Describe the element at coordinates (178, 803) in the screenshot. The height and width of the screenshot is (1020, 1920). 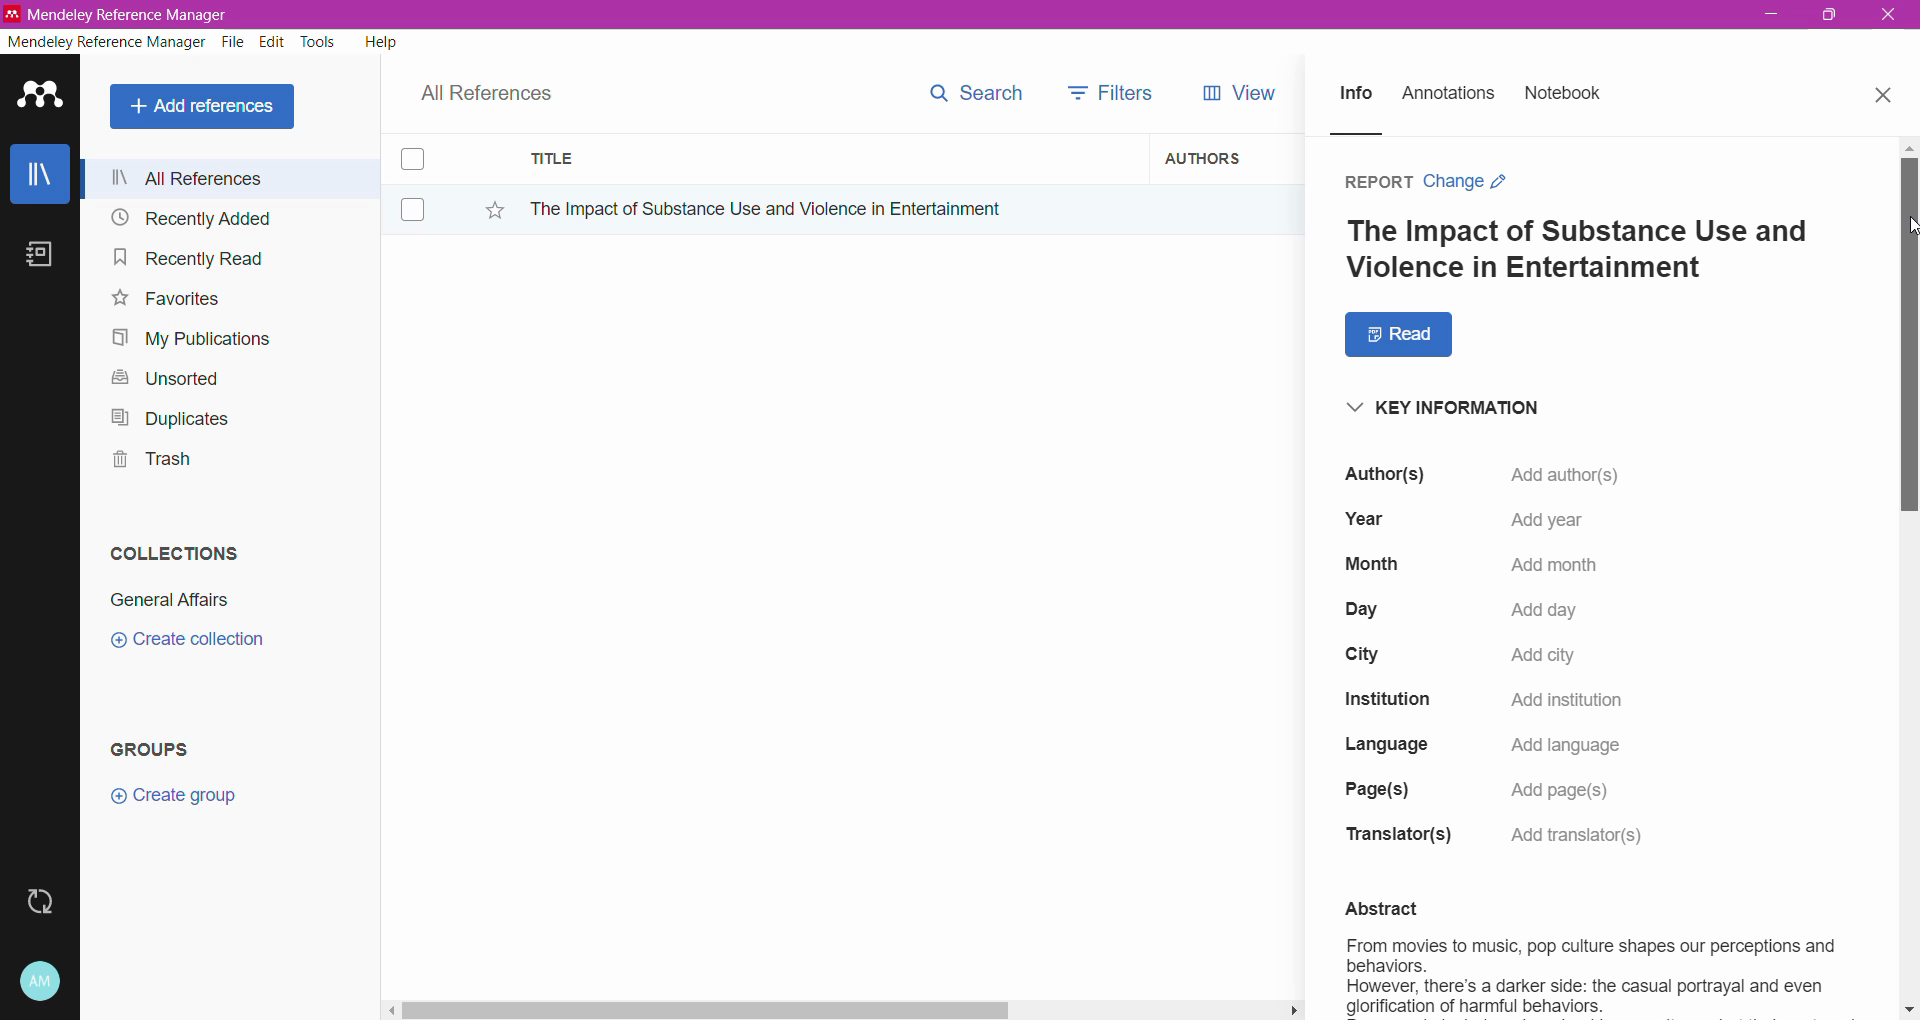
I see `Click to Create Group` at that location.